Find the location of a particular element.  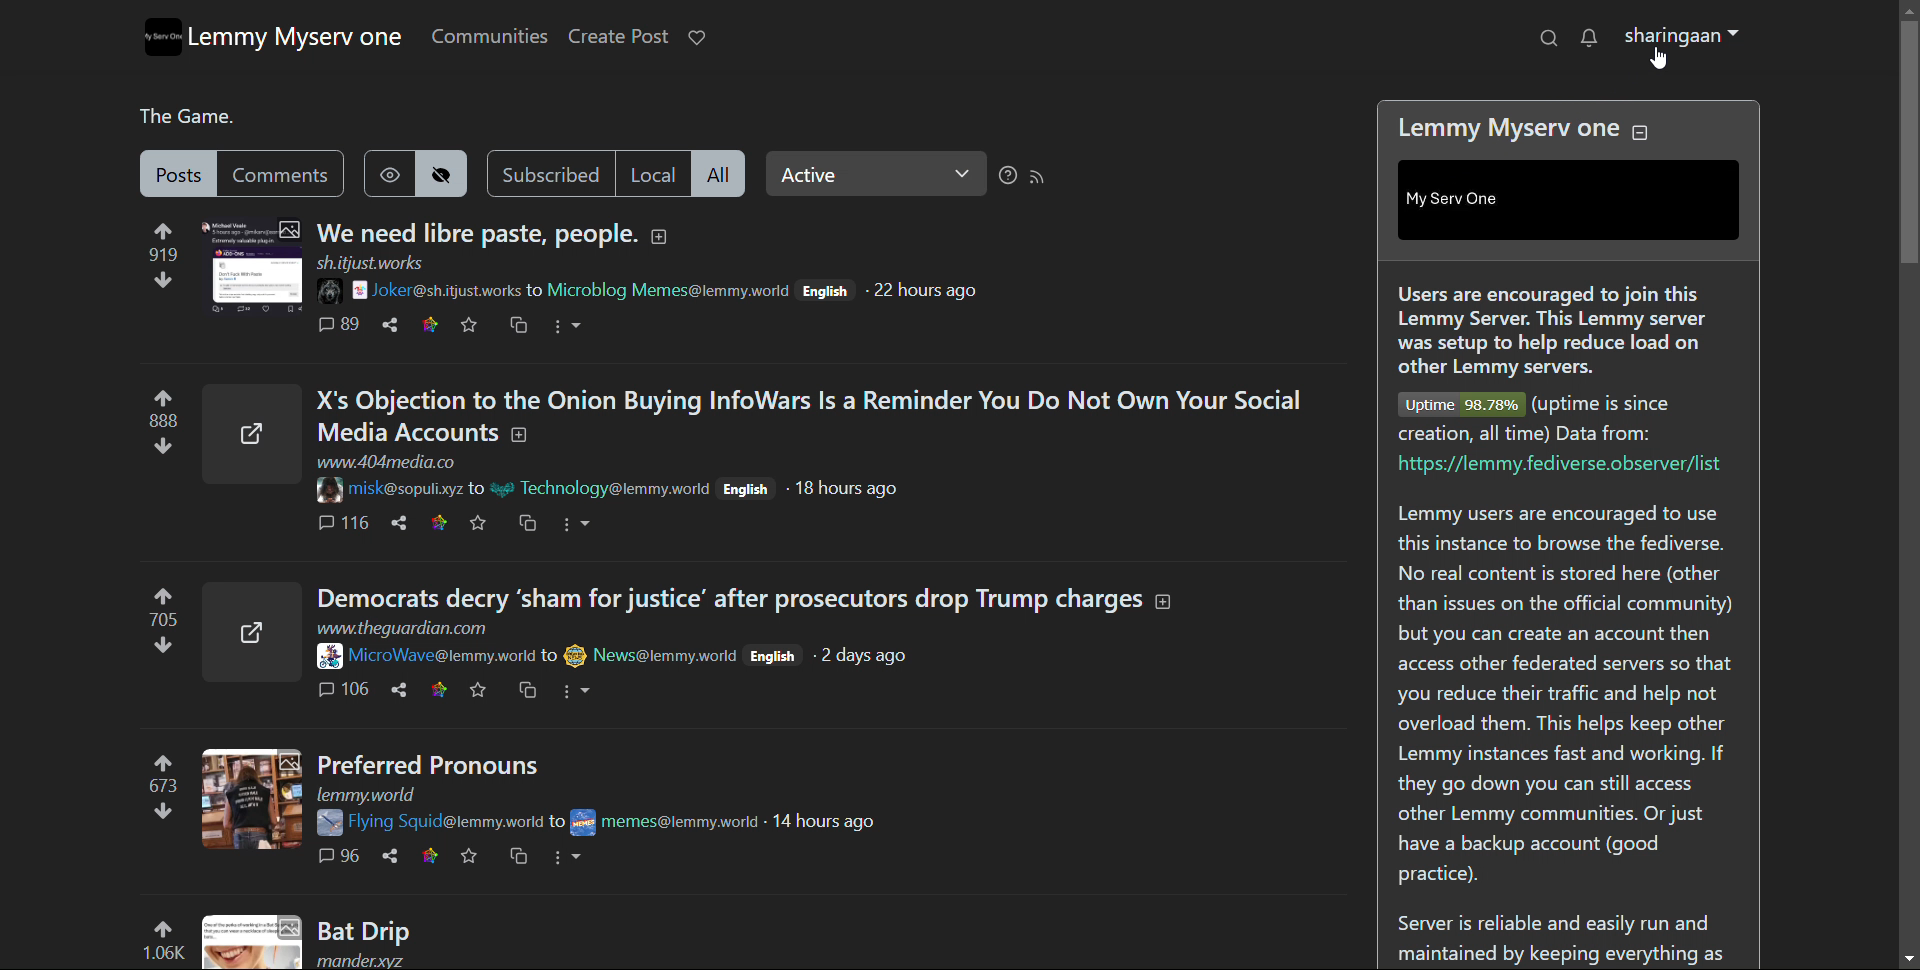

time of posting is located at coordinates (836, 823).